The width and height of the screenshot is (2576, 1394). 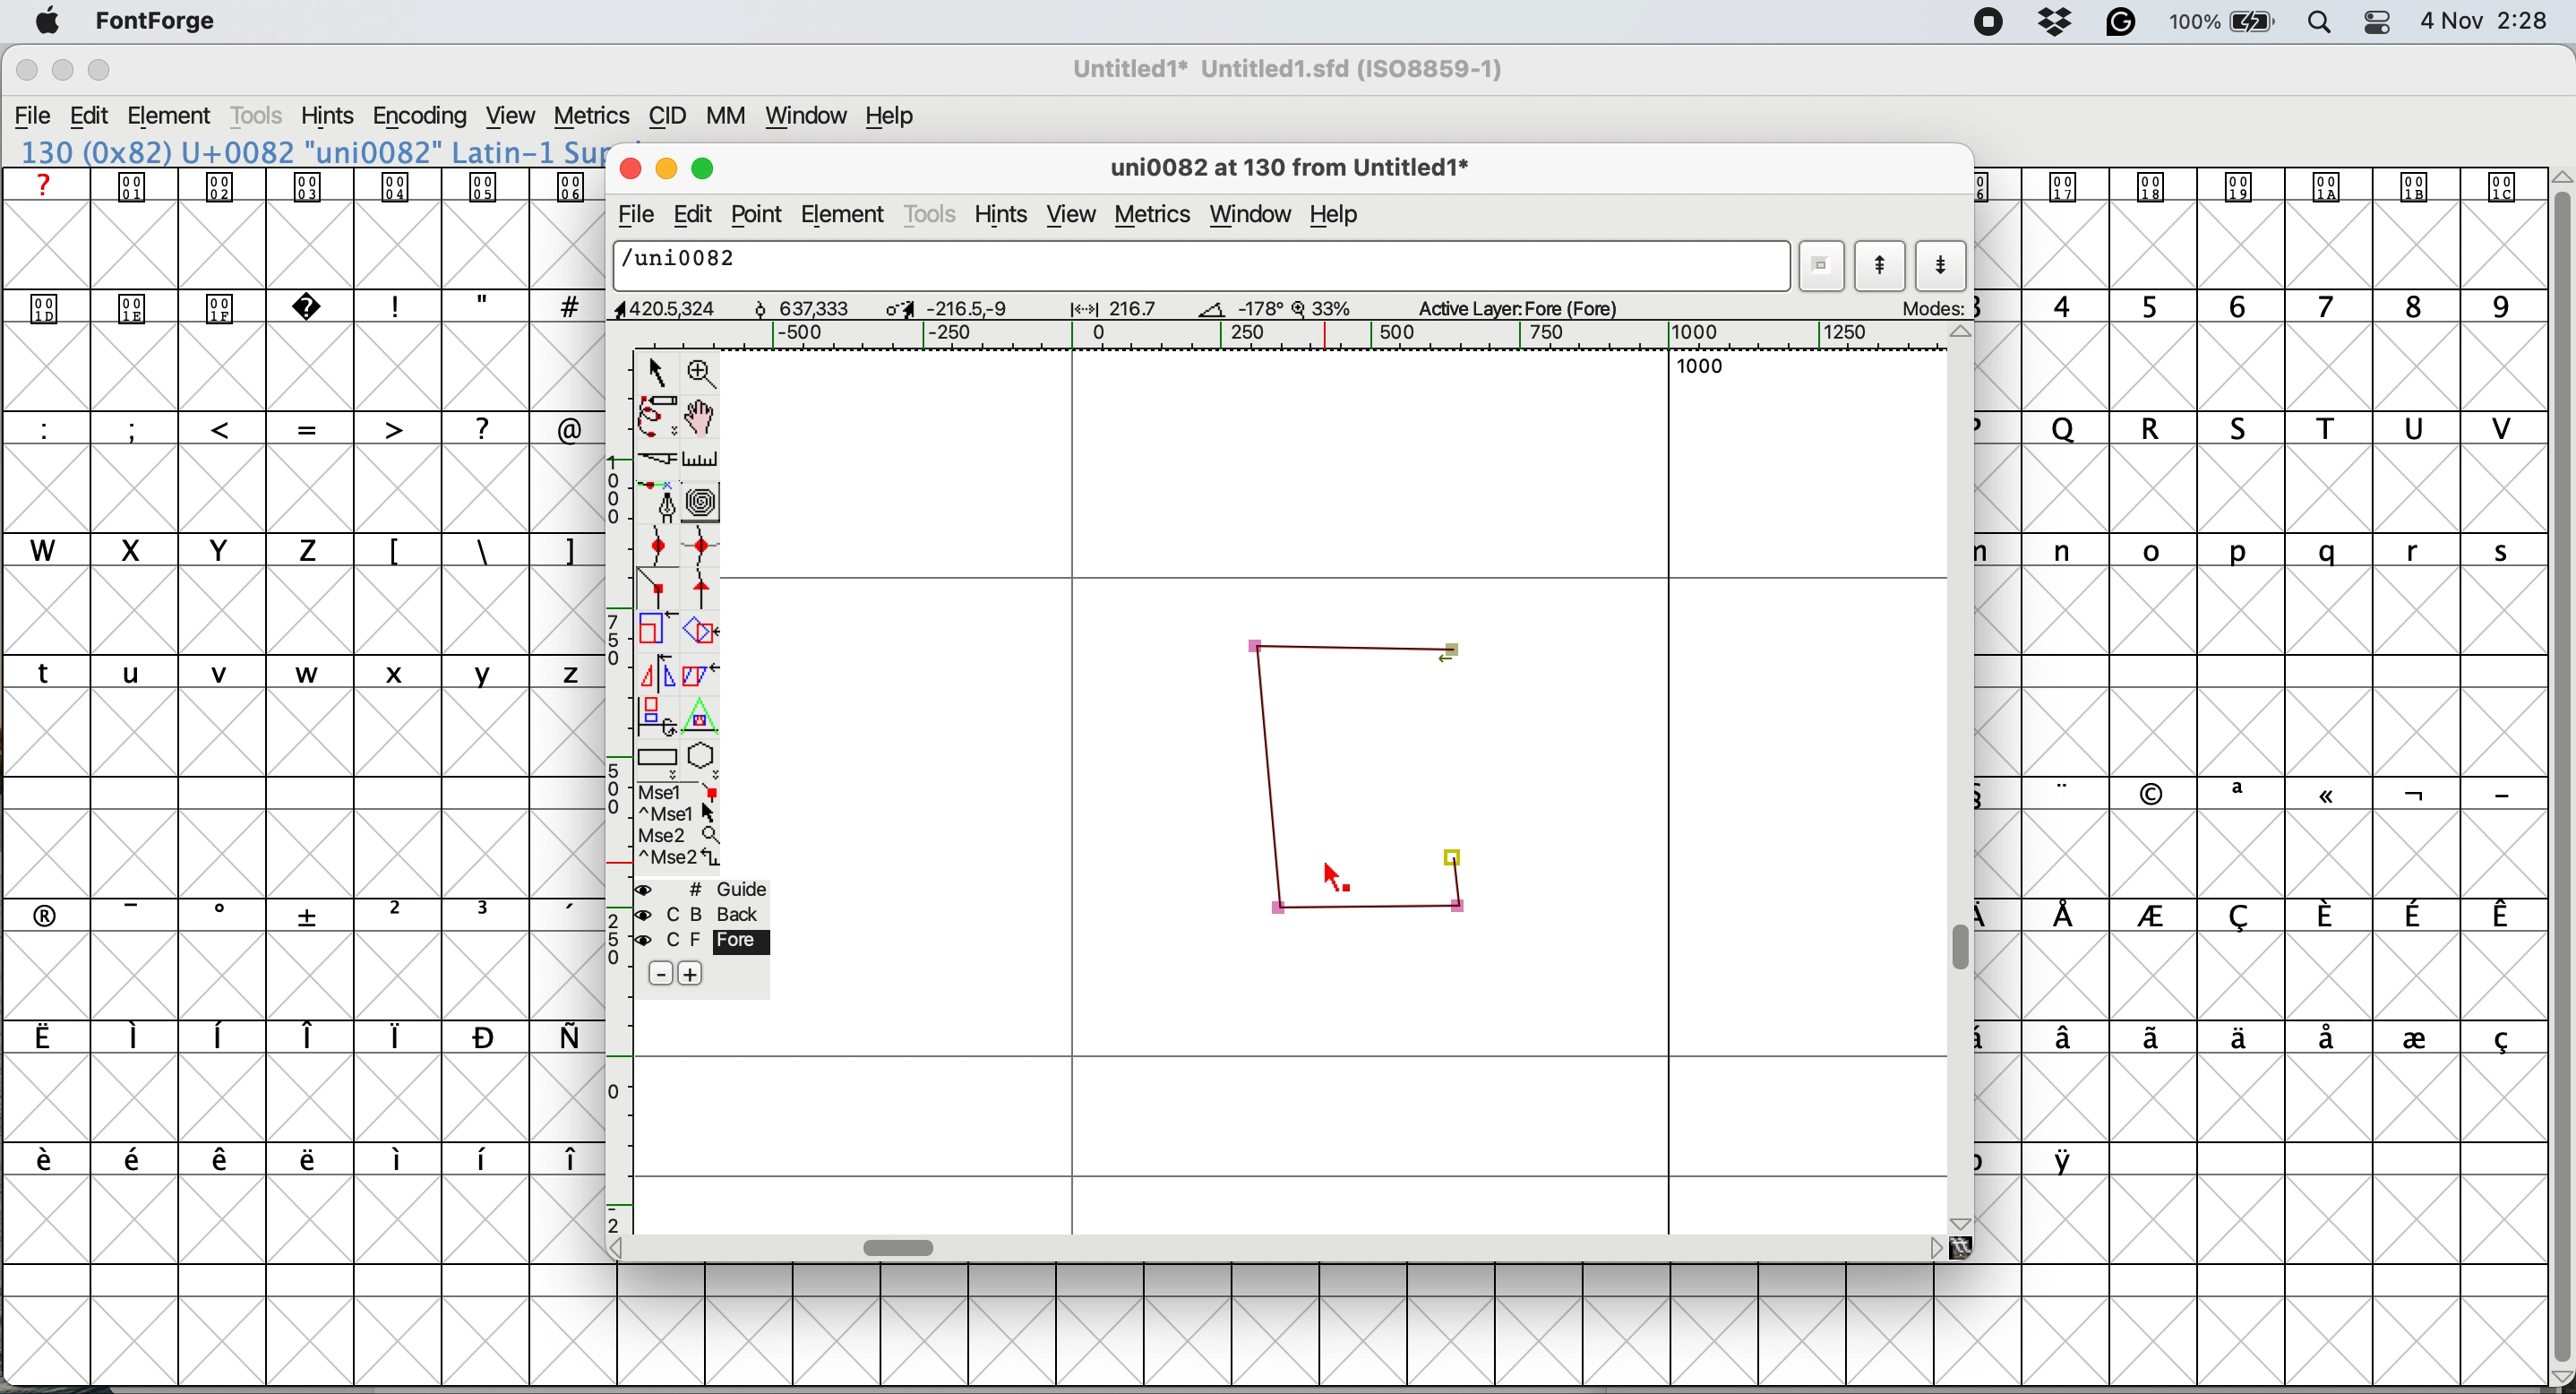 I want to click on rotate the selection, so click(x=702, y=634).